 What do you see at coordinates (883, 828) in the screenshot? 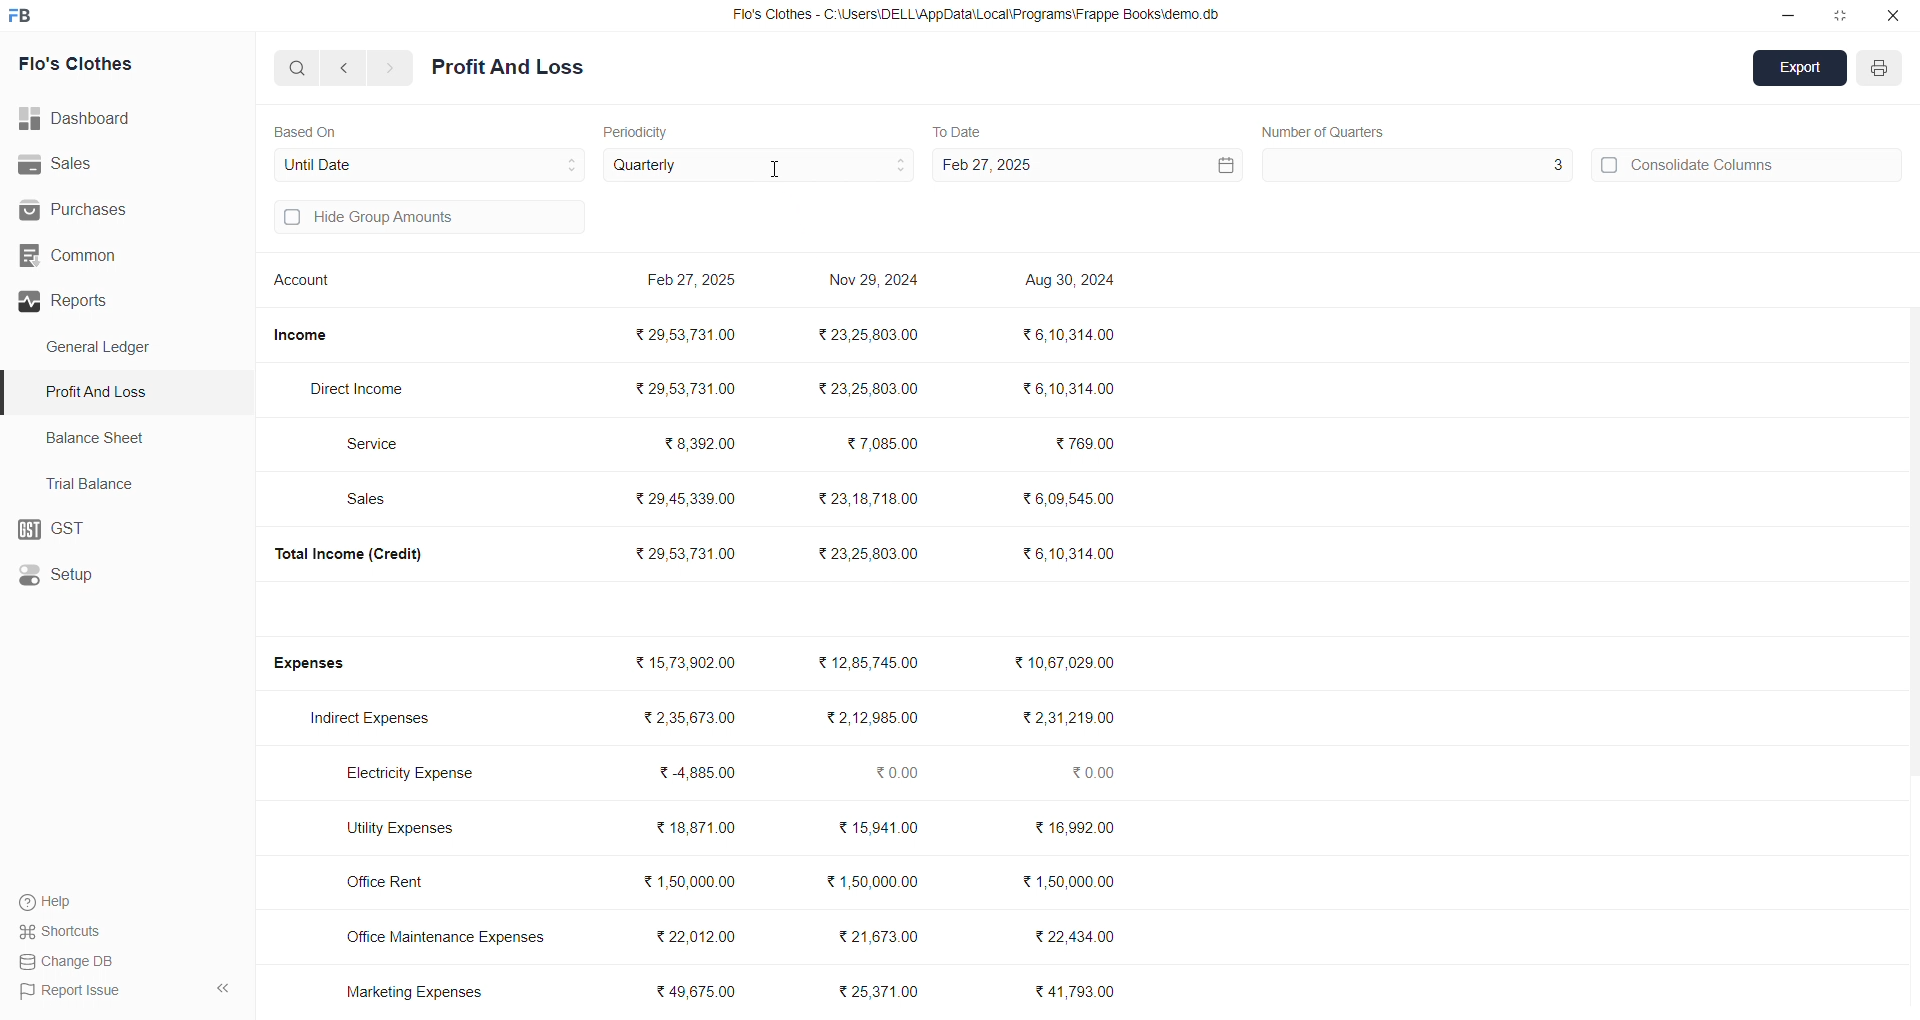
I see `₹15,941.00` at bounding box center [883, 828].